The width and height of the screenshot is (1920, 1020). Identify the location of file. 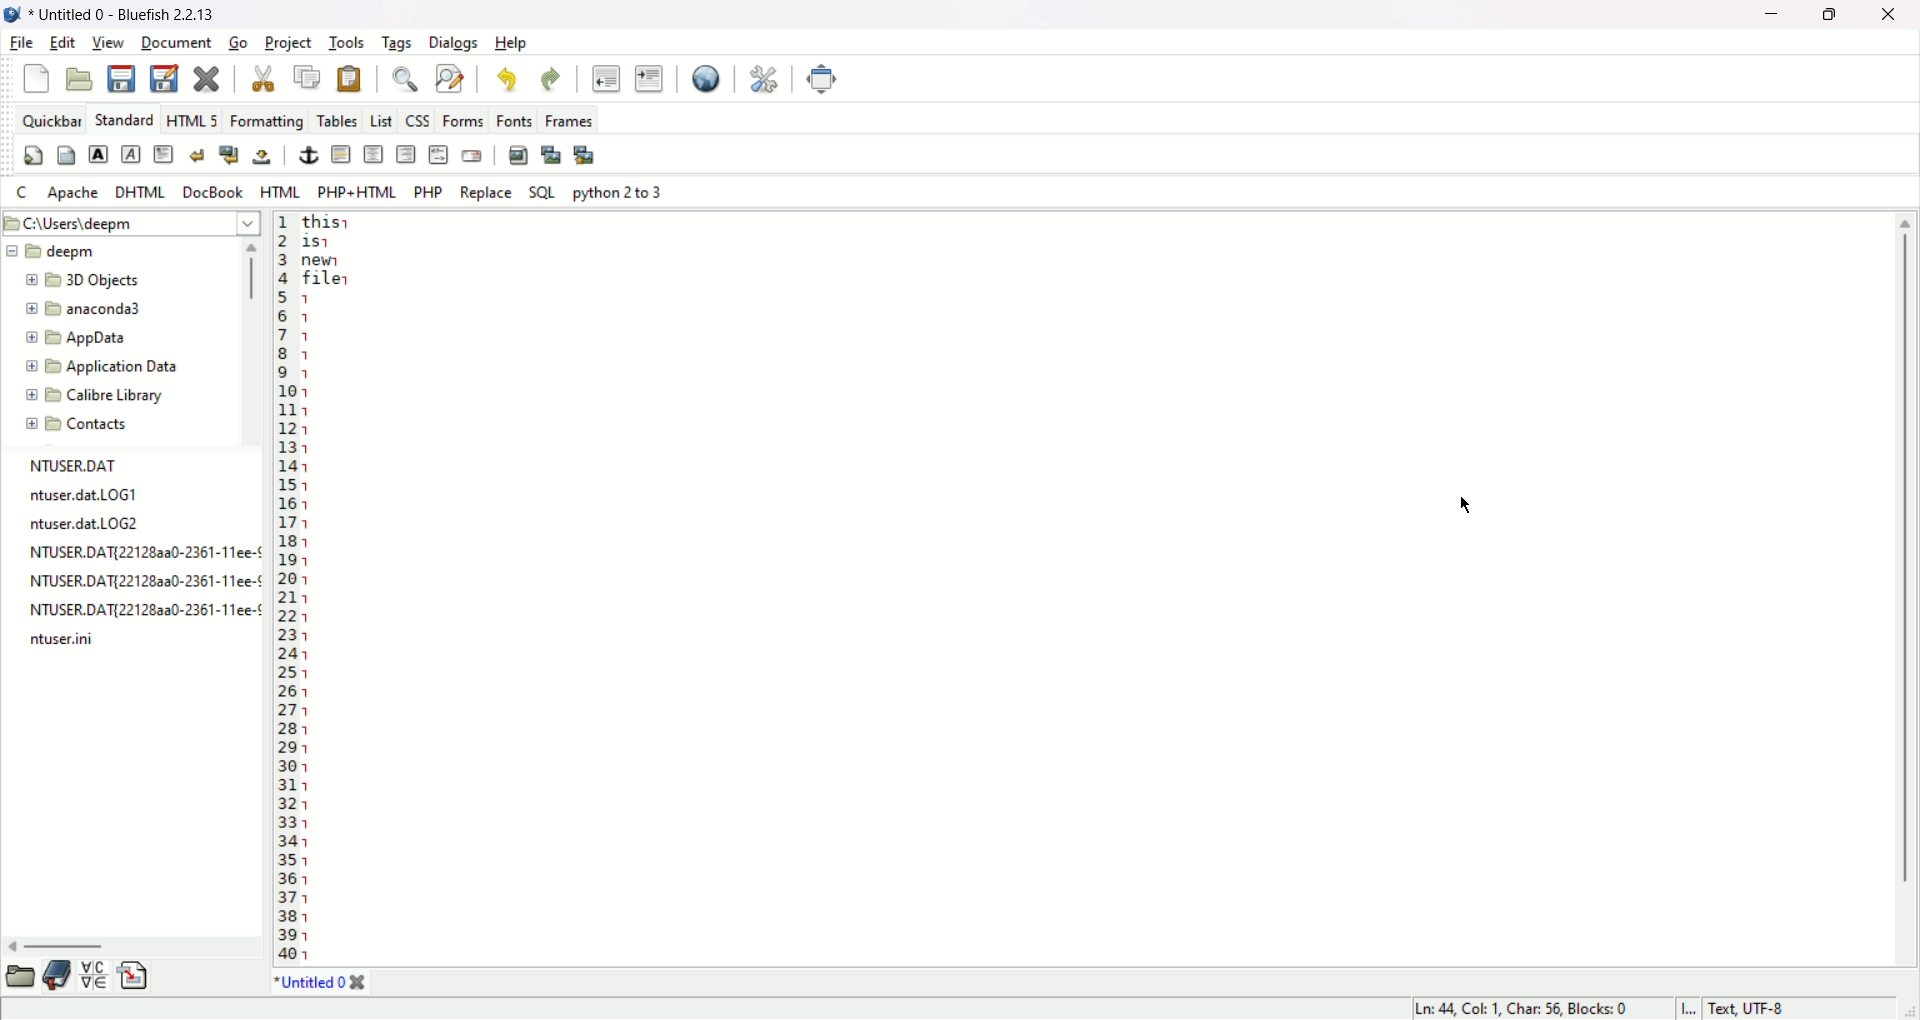
(20, 44).